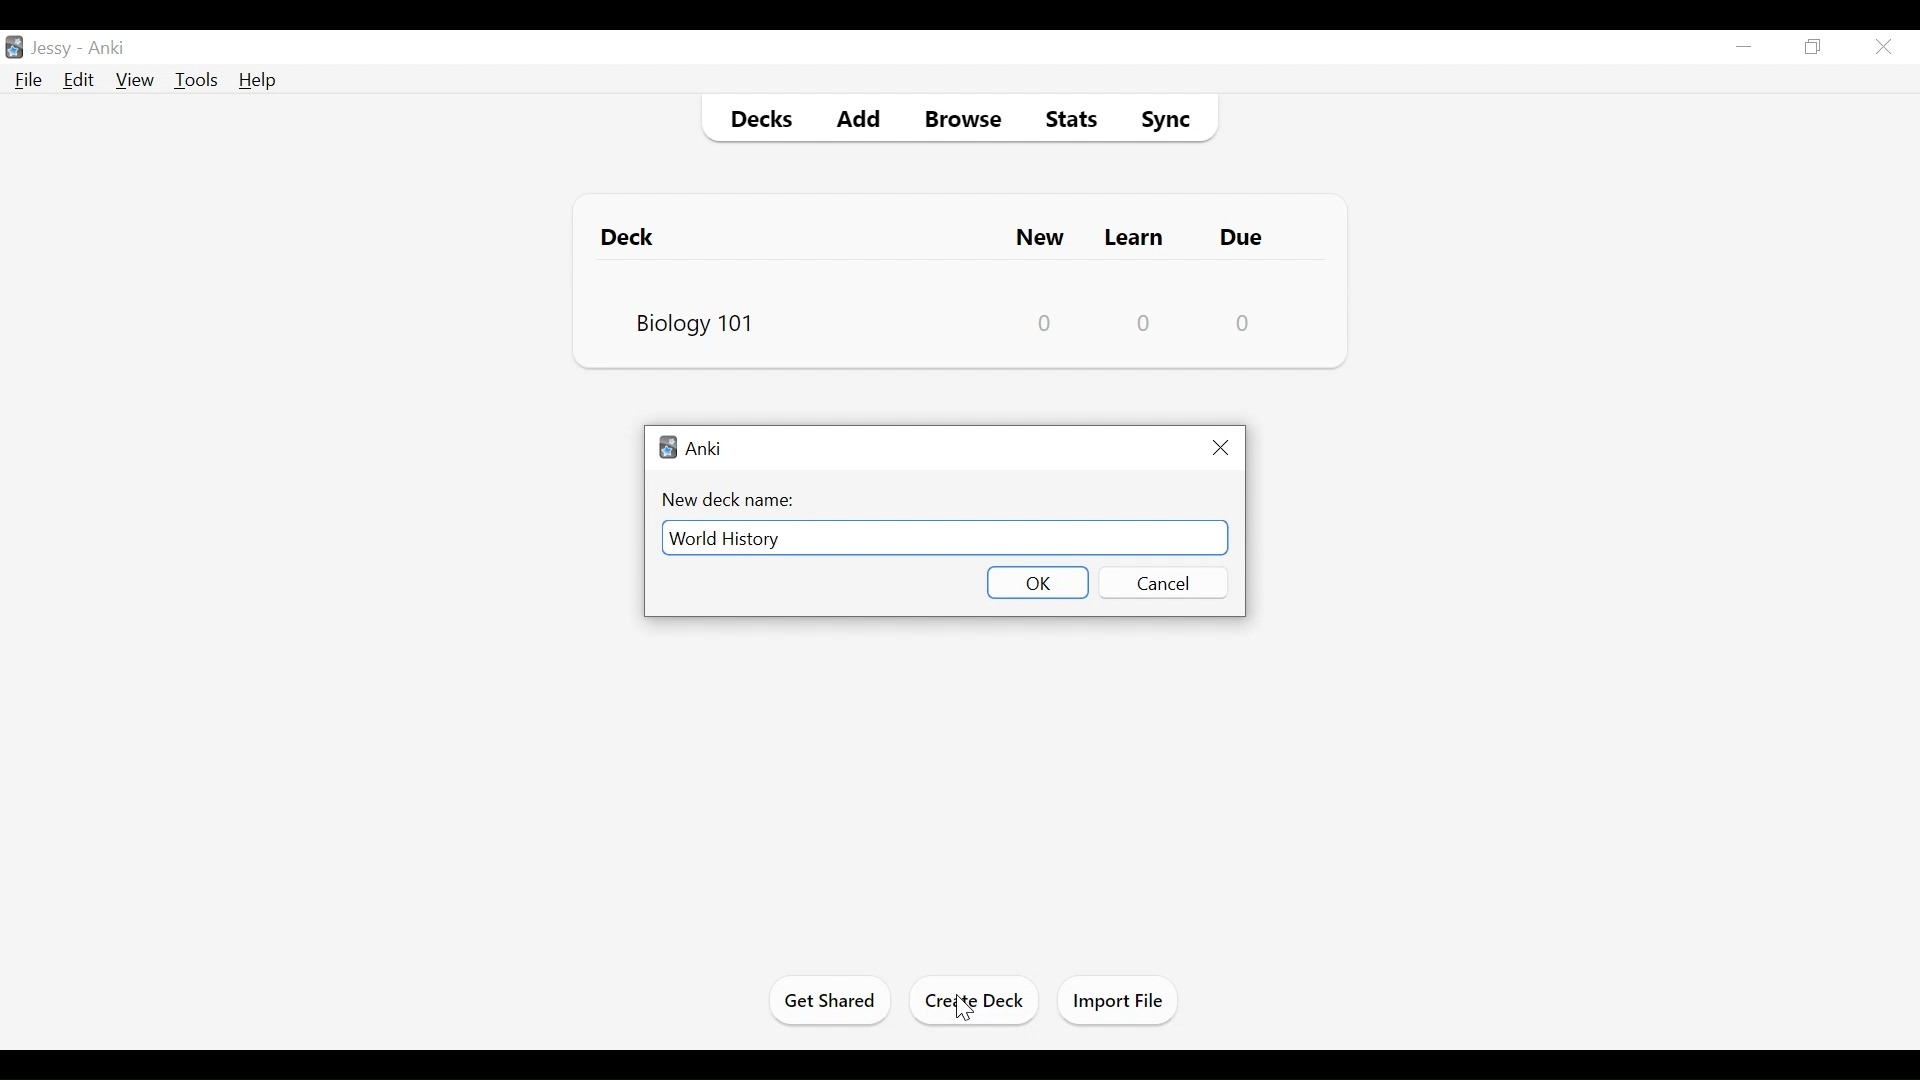 The width and height of the screenshot is (1920, 1080). What do you see at coordinates (1883, 47) in the screenshot?
I see `Close` at bounding box center [1883, 47].